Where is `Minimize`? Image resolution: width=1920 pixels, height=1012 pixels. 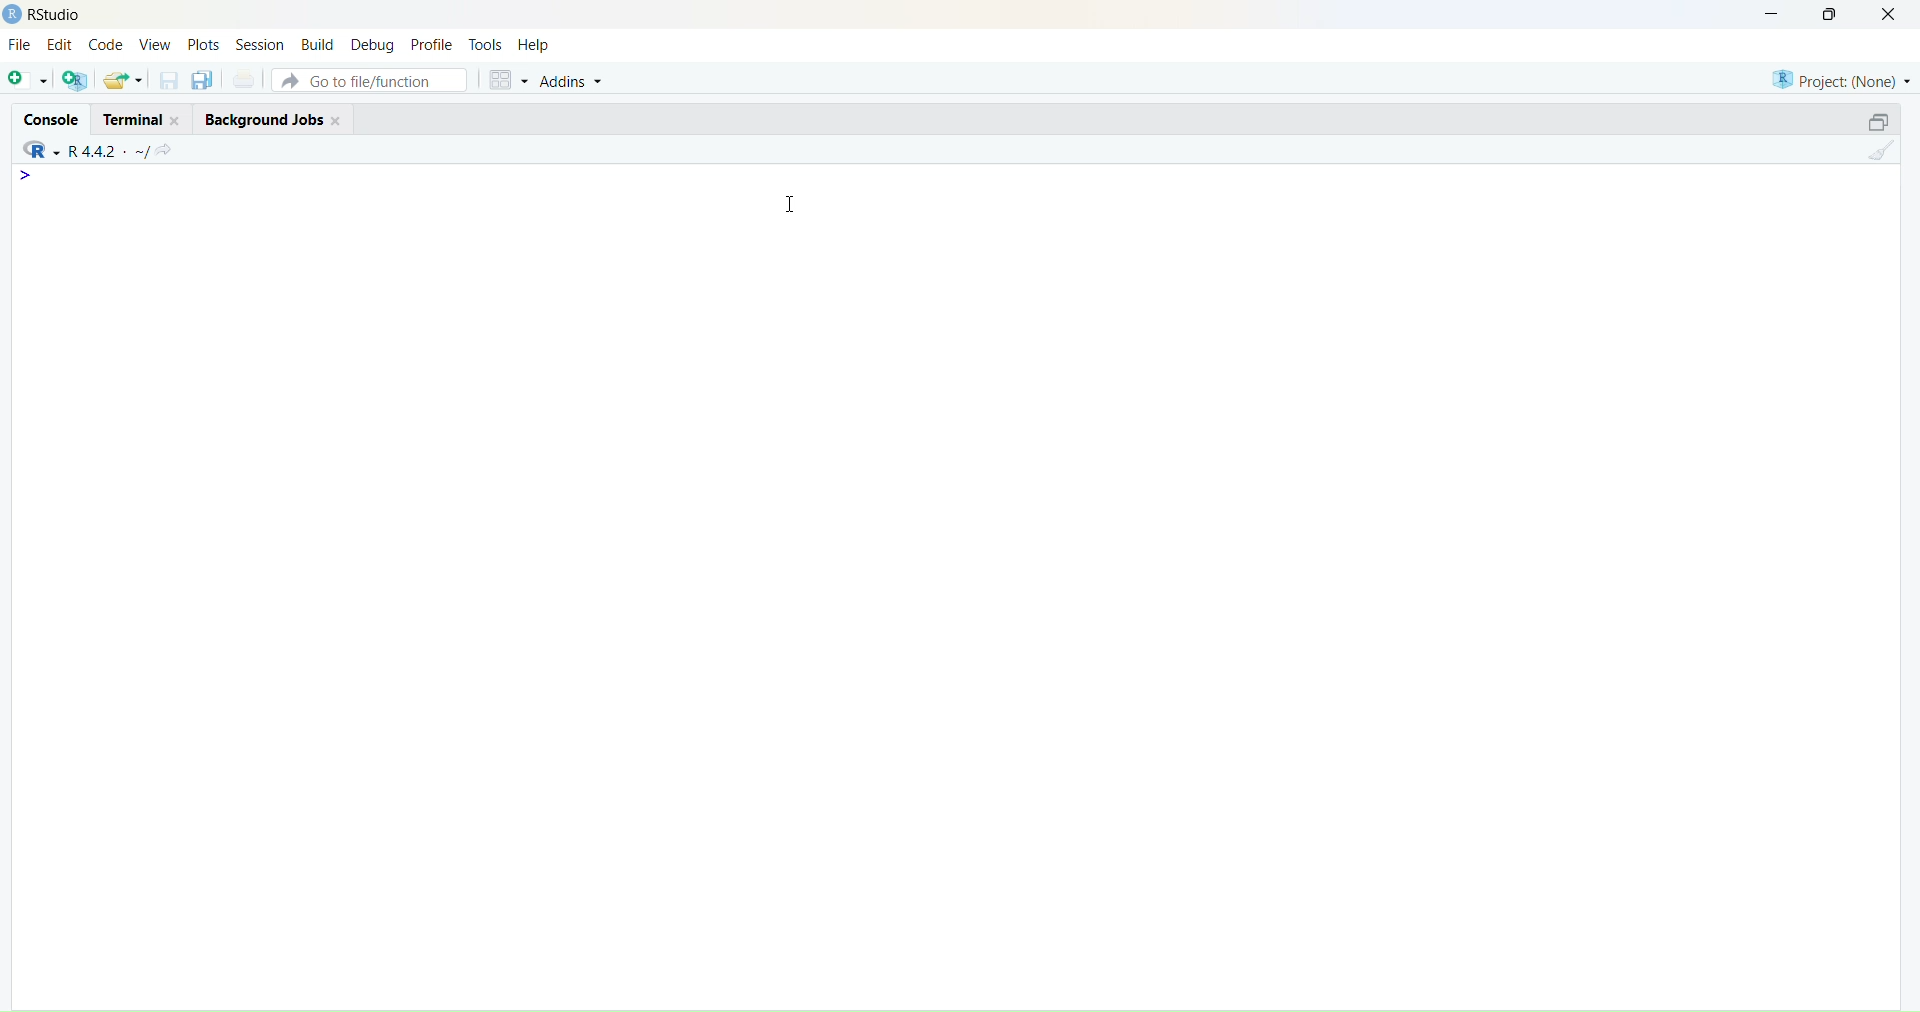
Minimize is located at coordinates (1774, 15).